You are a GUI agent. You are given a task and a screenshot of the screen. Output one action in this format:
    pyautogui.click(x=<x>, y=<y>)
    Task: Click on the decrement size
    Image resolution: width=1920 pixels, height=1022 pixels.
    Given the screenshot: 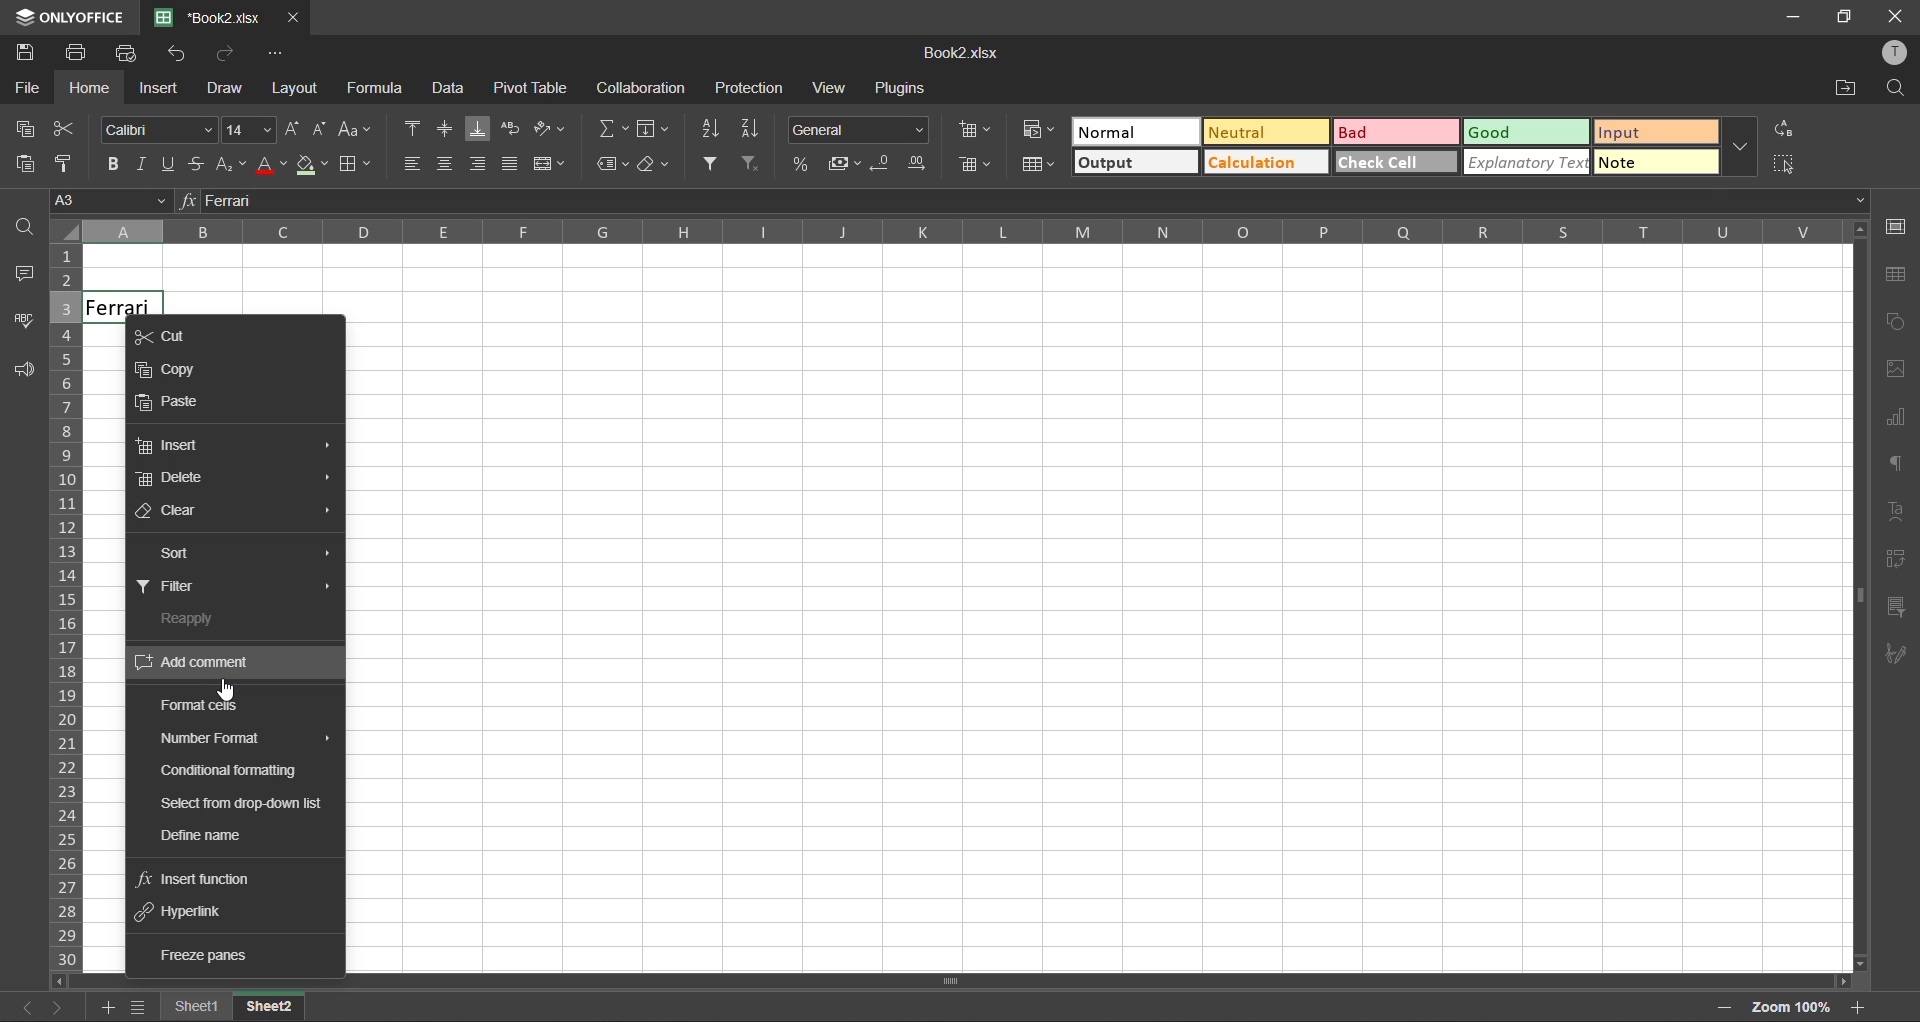 What is the action you would take?
    pyautogui.click(x=323, y=132)
    